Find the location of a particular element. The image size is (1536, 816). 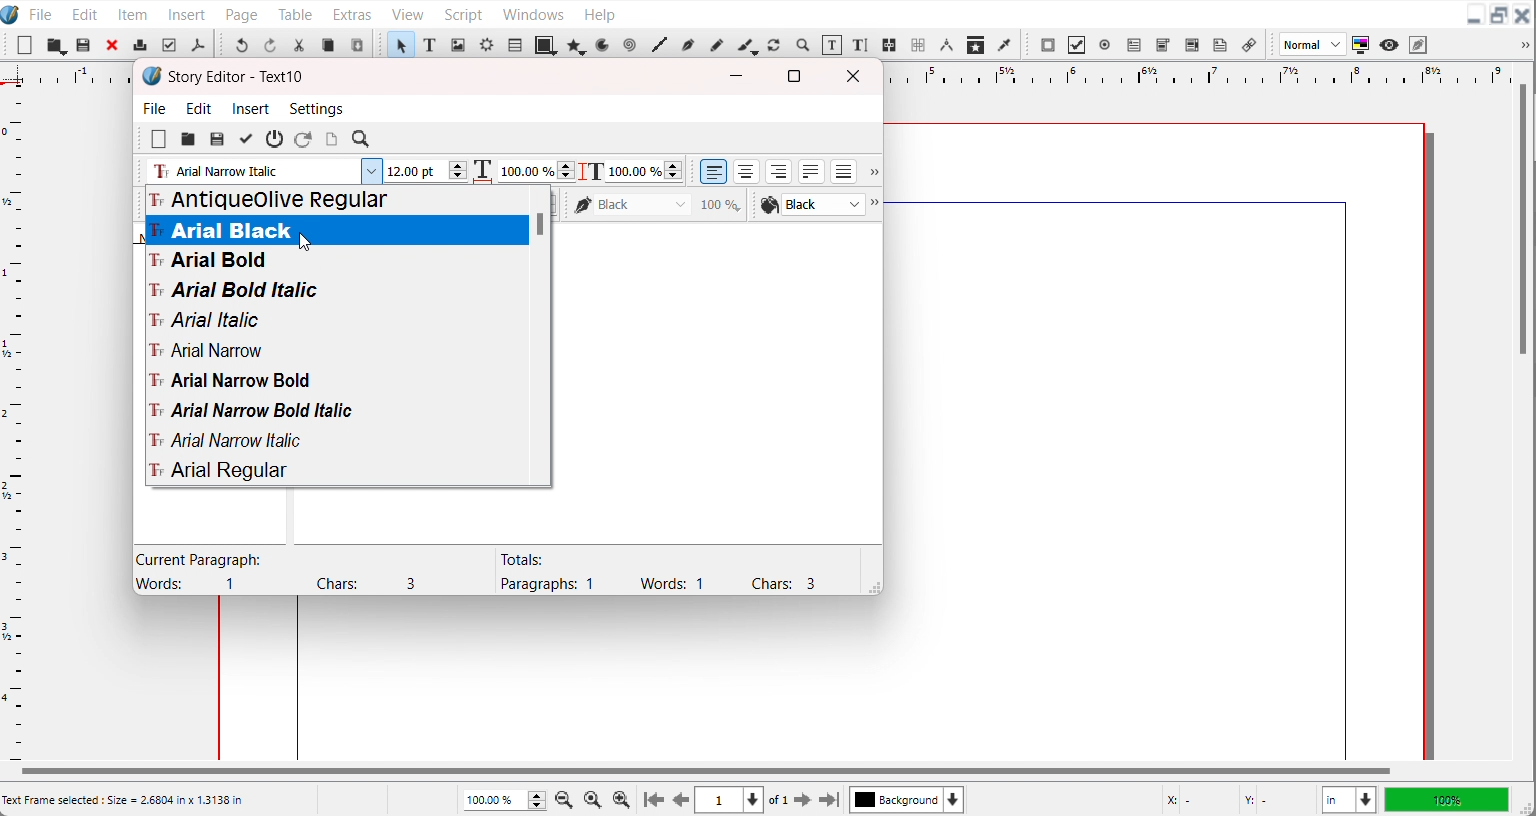

File is located at coordinates (41, 13).